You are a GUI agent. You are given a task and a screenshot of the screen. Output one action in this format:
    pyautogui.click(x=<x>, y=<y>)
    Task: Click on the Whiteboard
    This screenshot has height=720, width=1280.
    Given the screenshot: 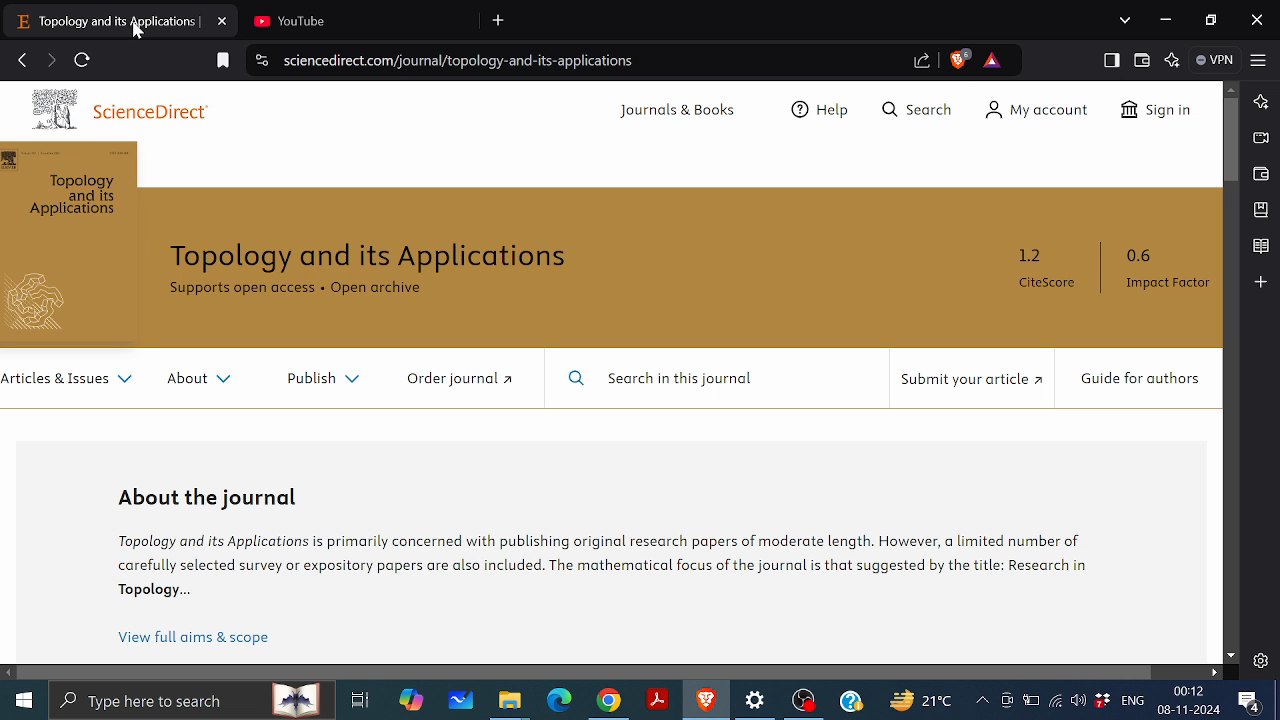 What is the action you would take?
    pyautogui.click(x=461, y=700)
    